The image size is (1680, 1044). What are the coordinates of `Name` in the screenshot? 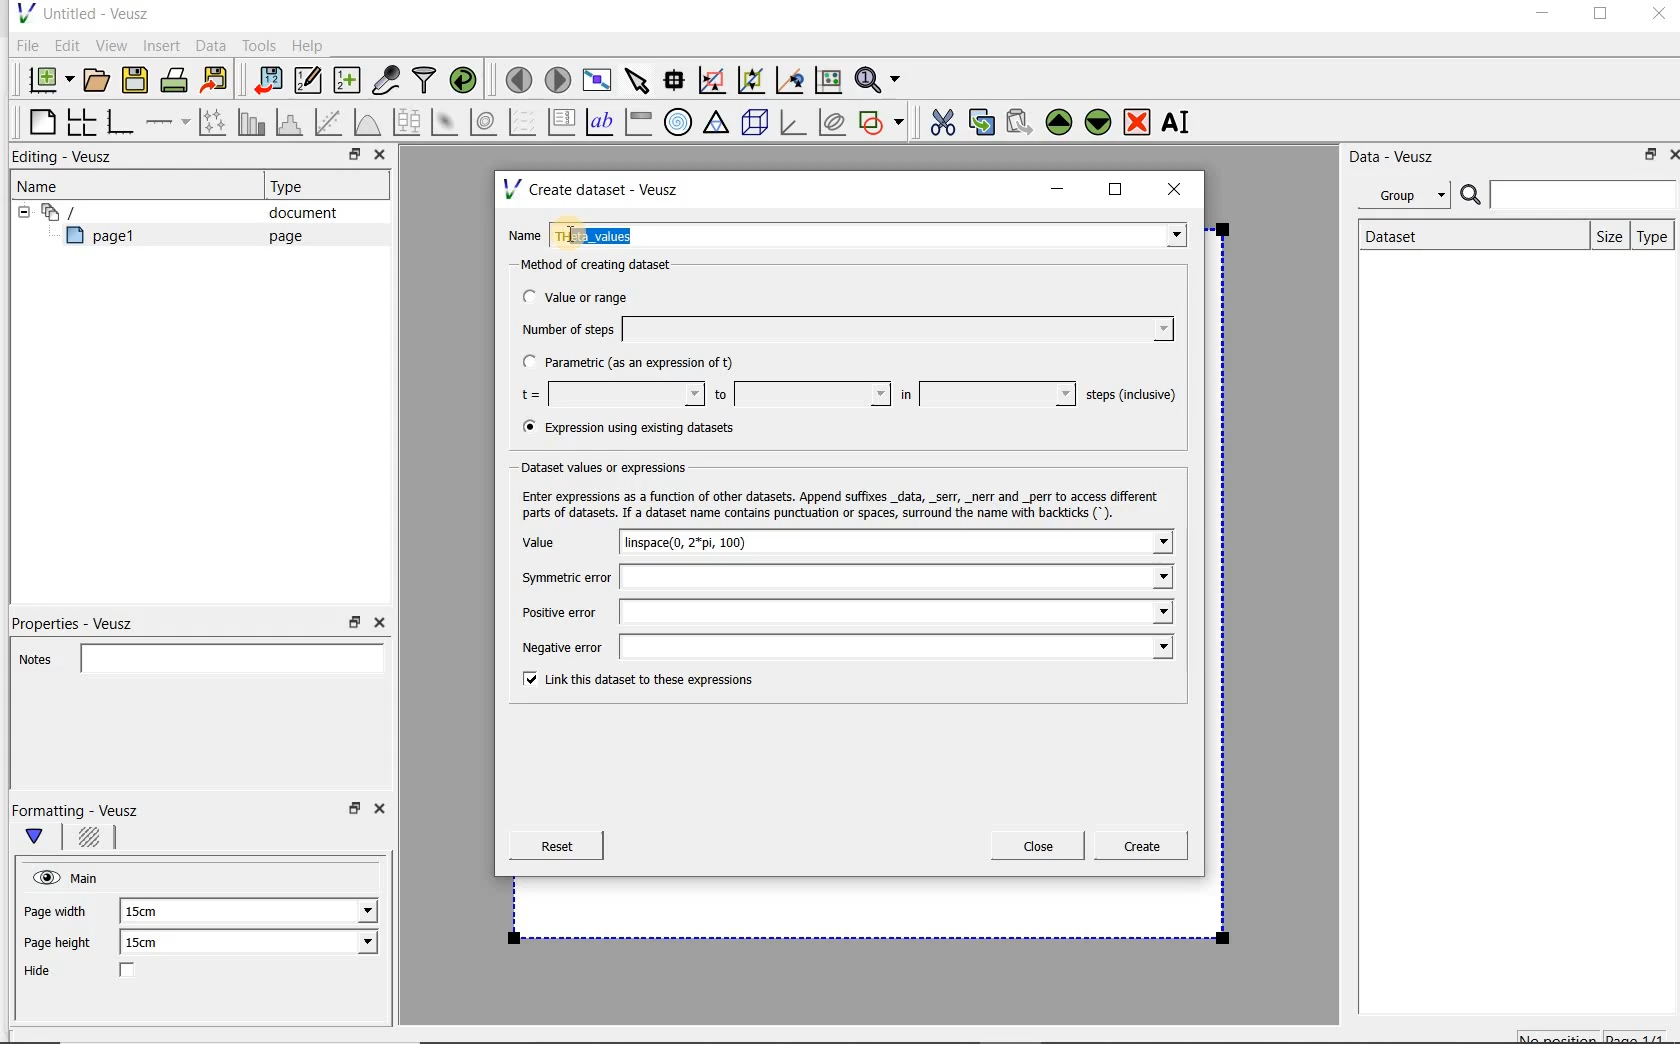 It's located at (44, 185).